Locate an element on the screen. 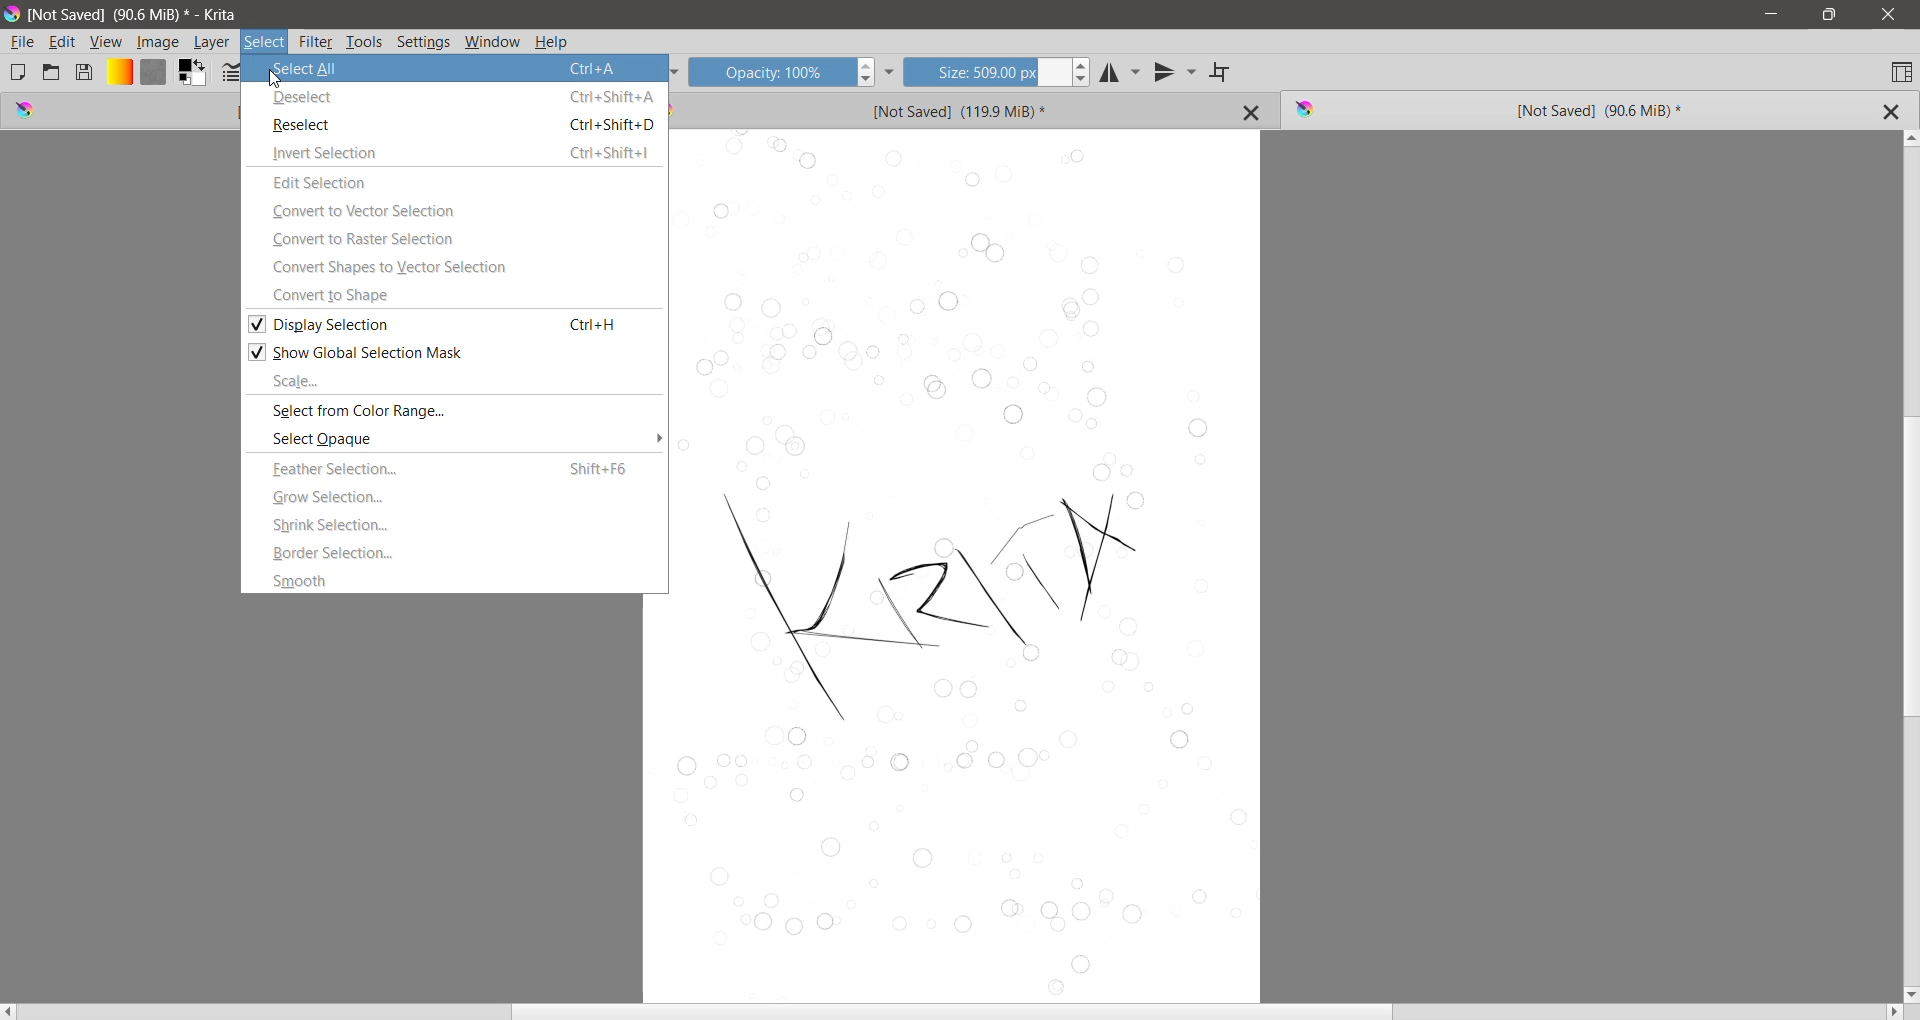 The width and height of the screenshot is (1920, 1020). Vertical Scroll Bar is located at coordinates (1908, 565).